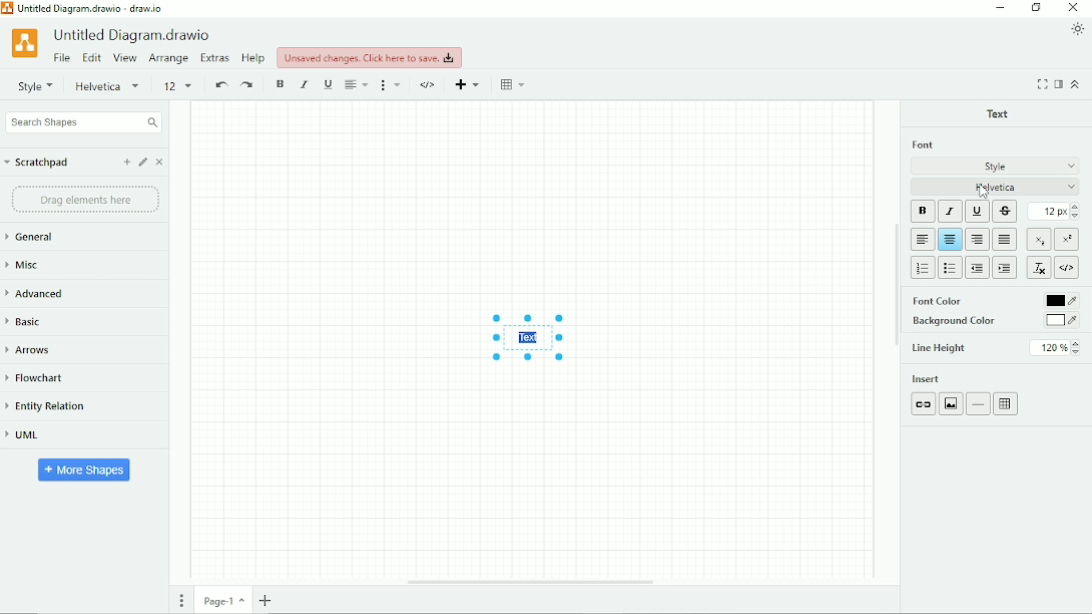  Describe the element at coordinates (85, 200) in the screenshot. I see `Drag elements here` at that location.